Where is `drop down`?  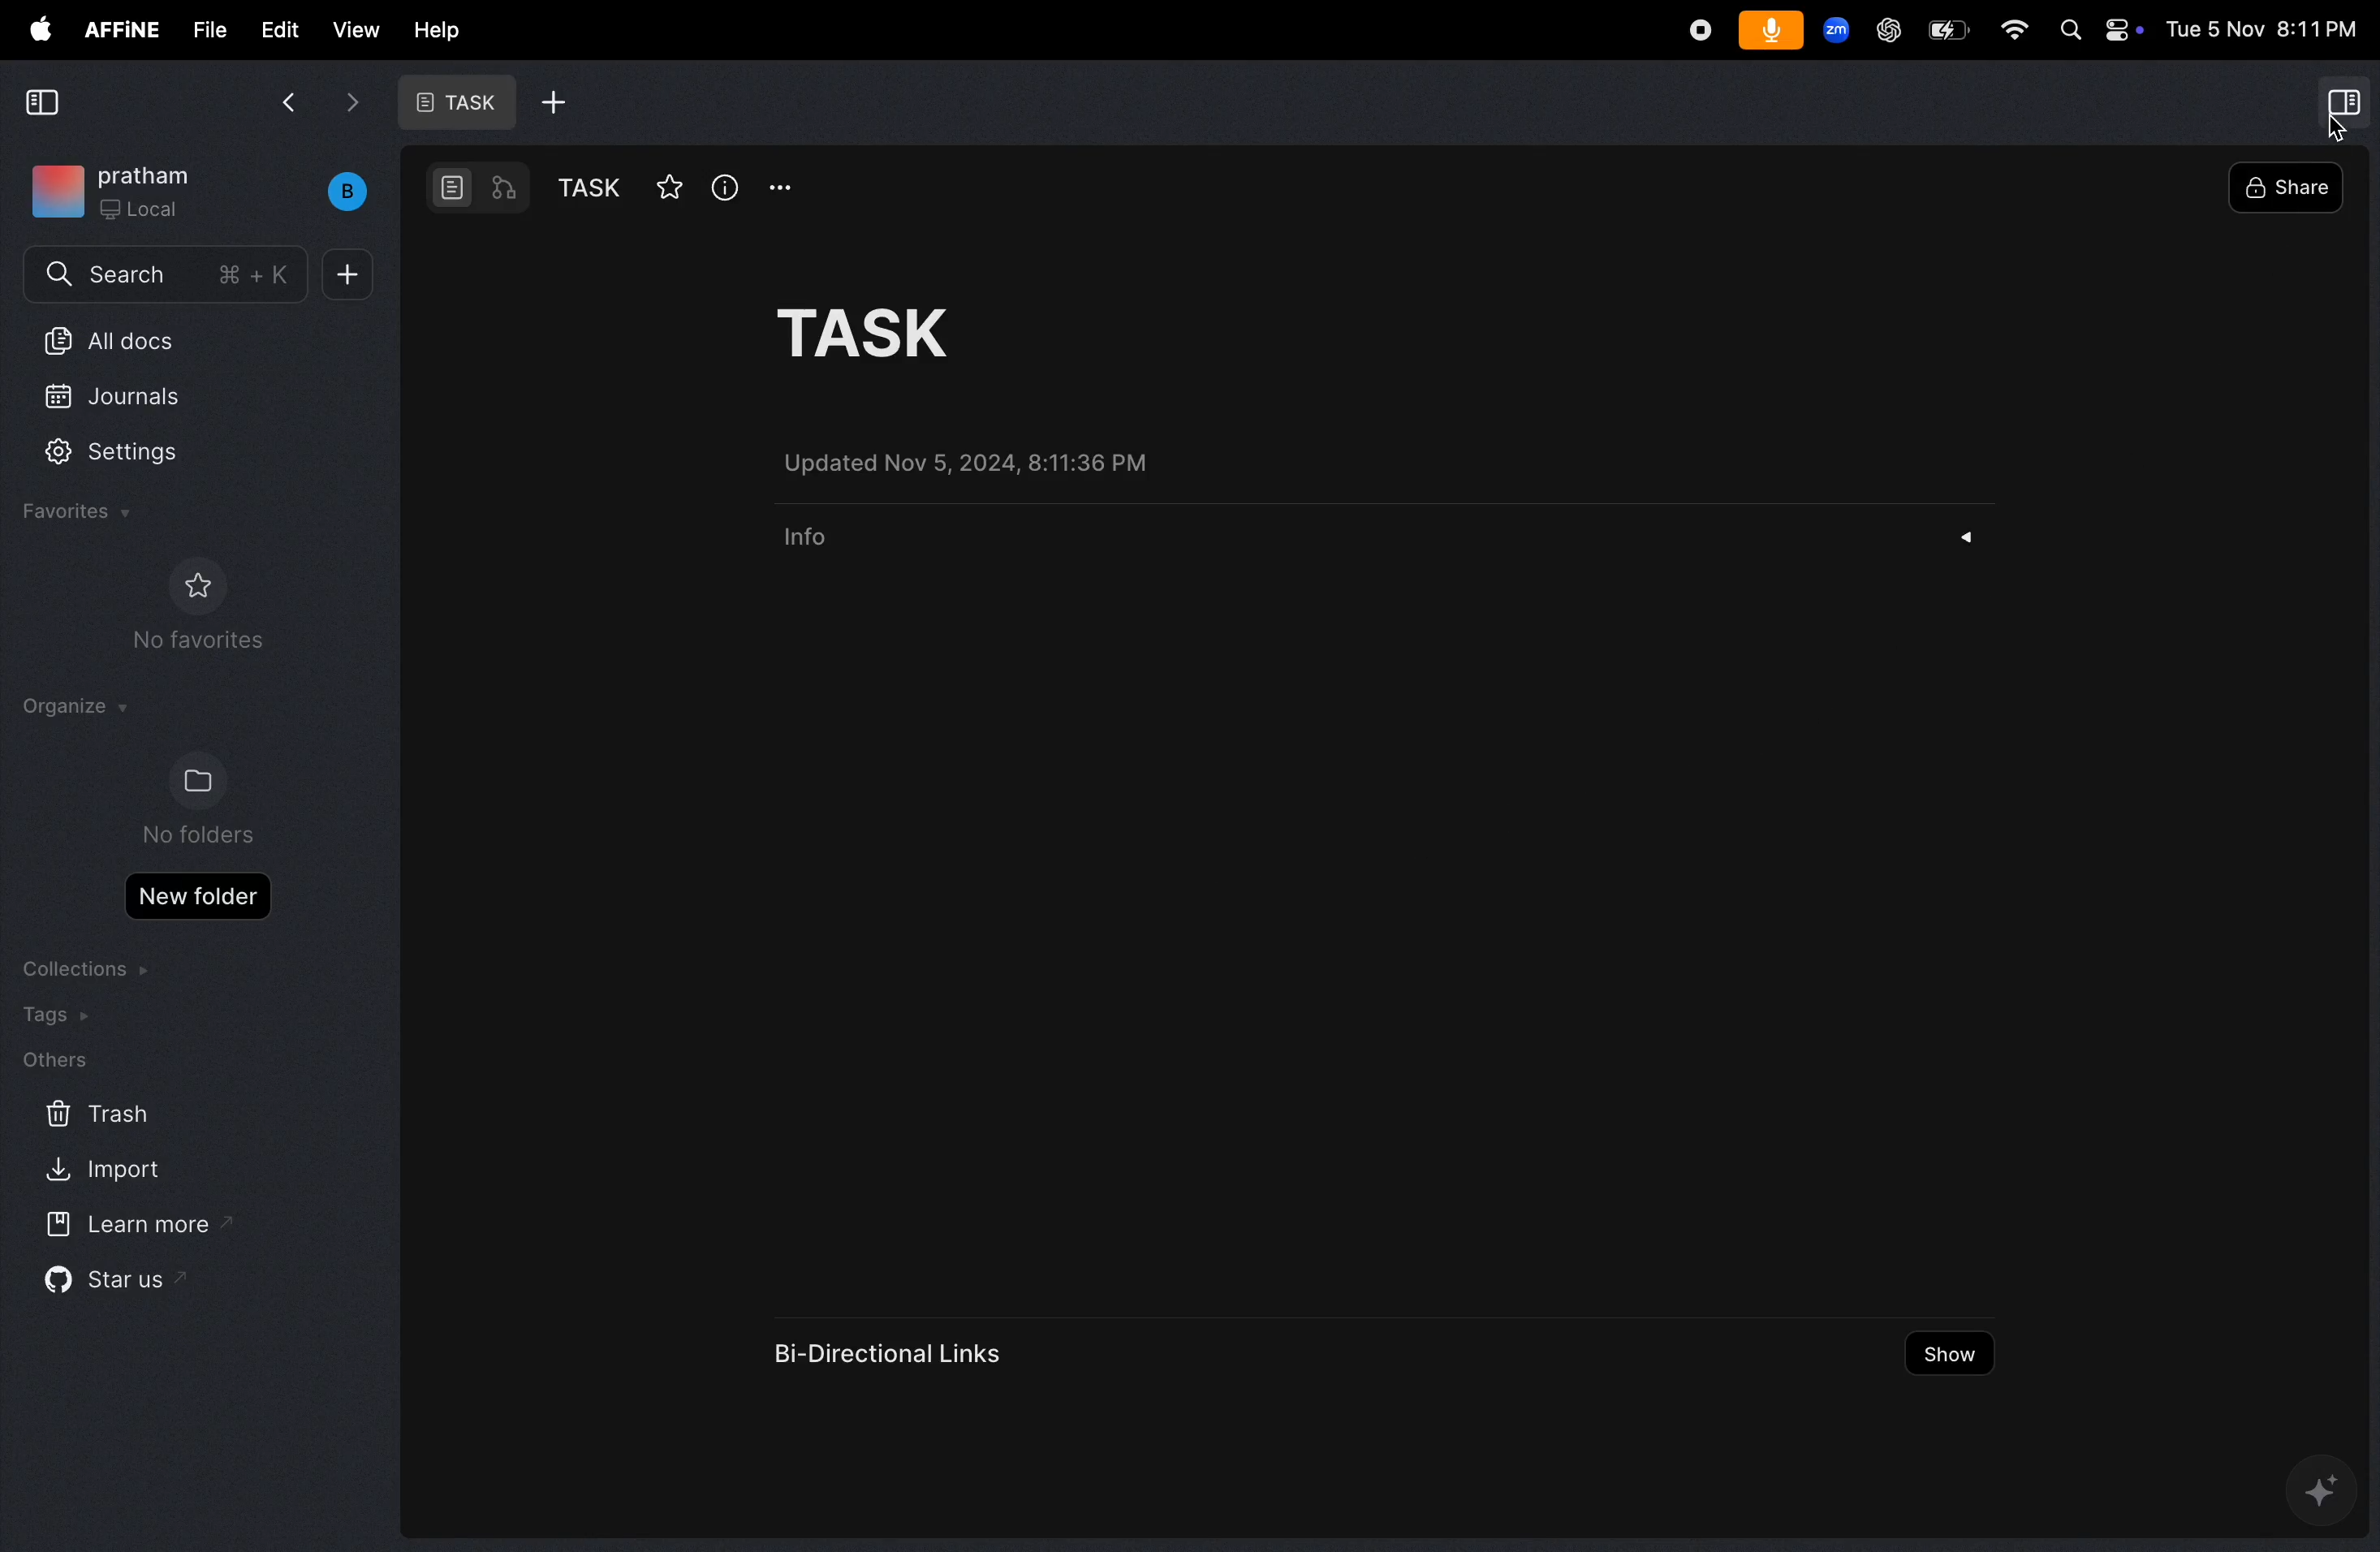 drop down is located at coordinates (1968, 541).